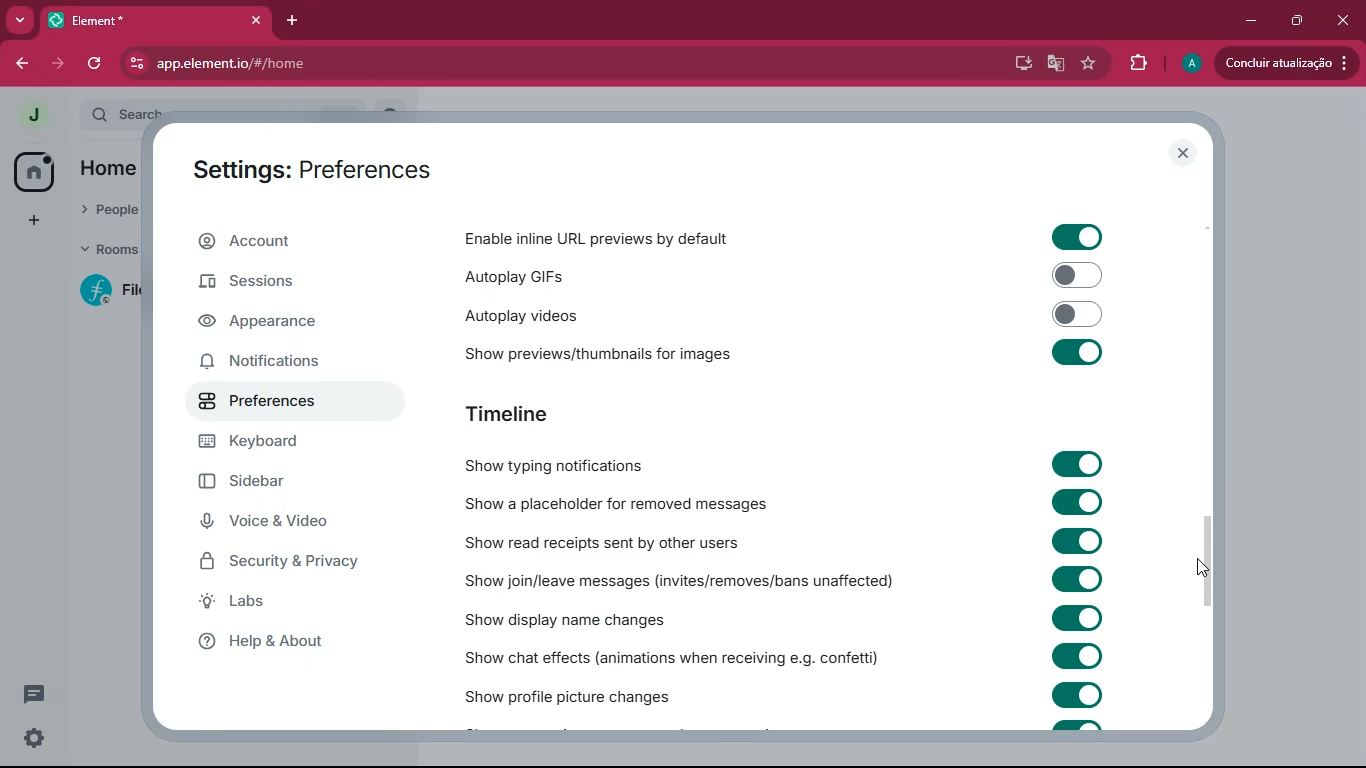 Image resolution: width=1366 pixels, height=768 pixels. What do you see at coordinates (1078, 578) in the screenshot?
I see `toggle on/off` at bounding box center [1078, 578].